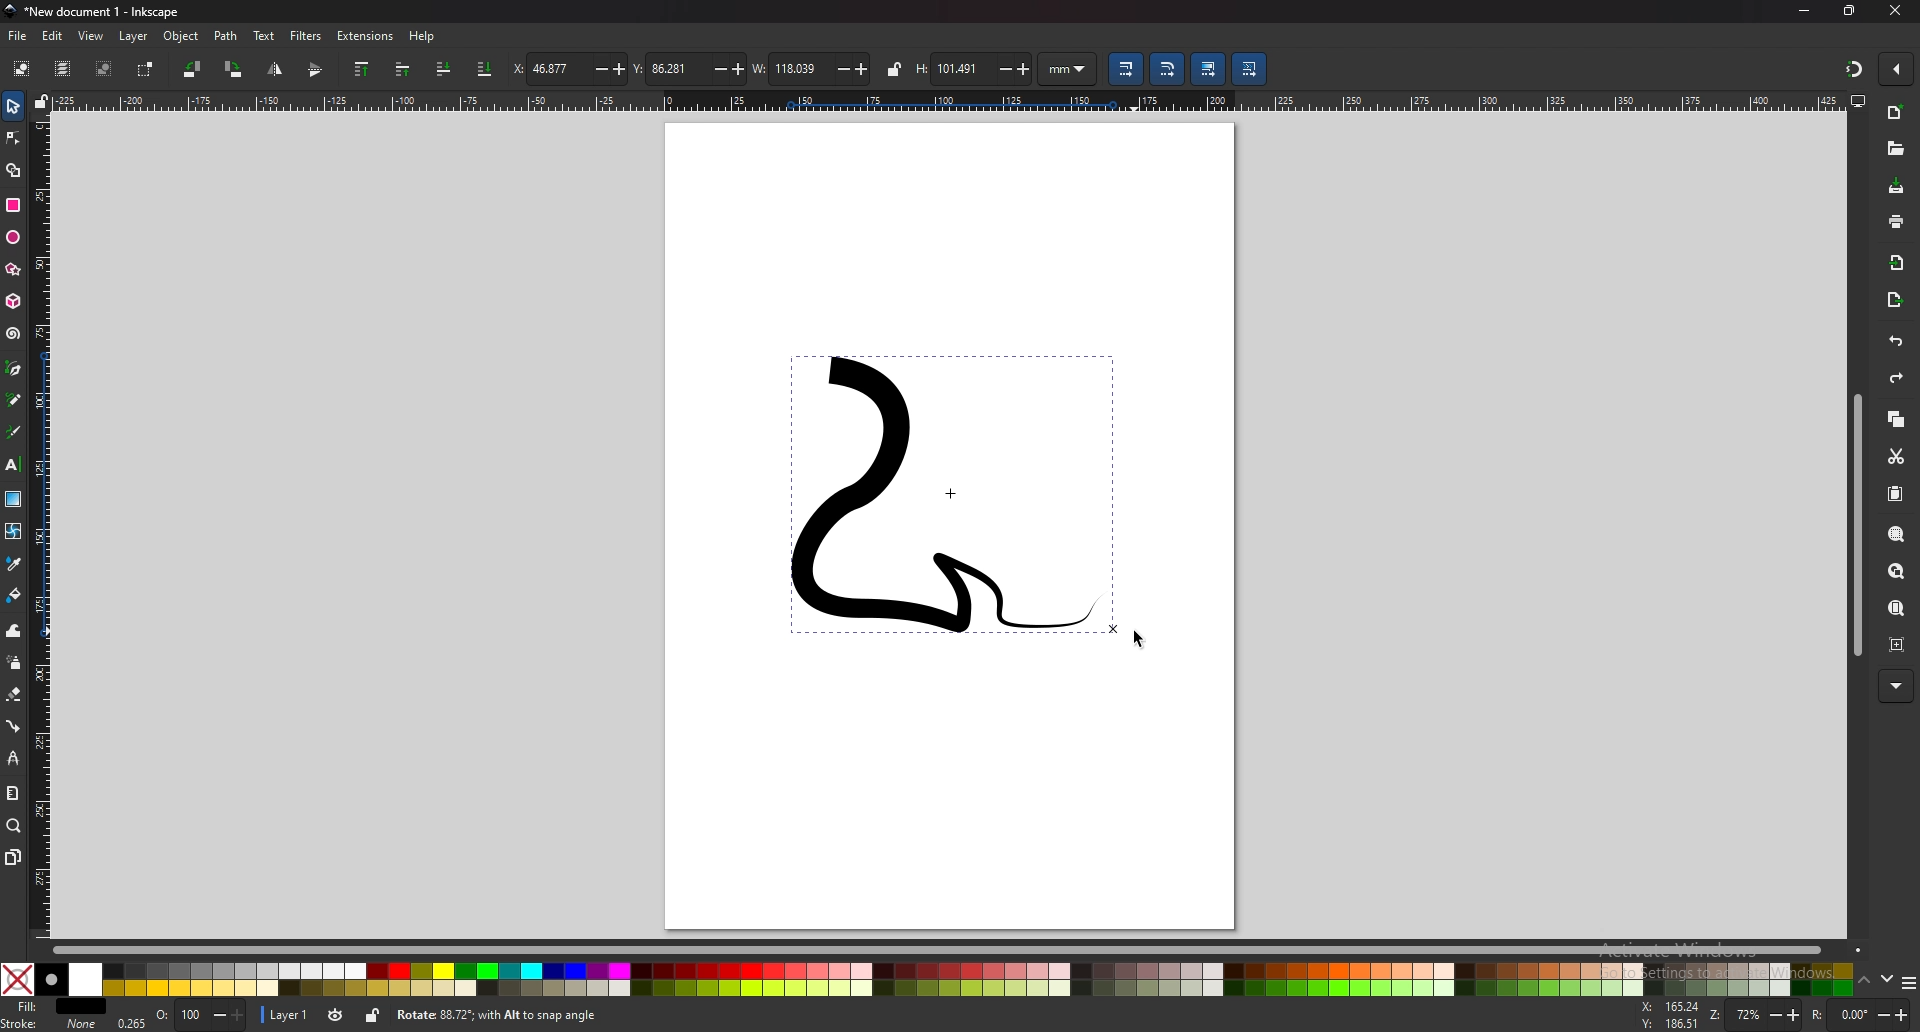 The width and height of the screenshot is (1920, 1032). Describe the element at coordinates (1897, 114) in the screenshot. I see `new` at that location.